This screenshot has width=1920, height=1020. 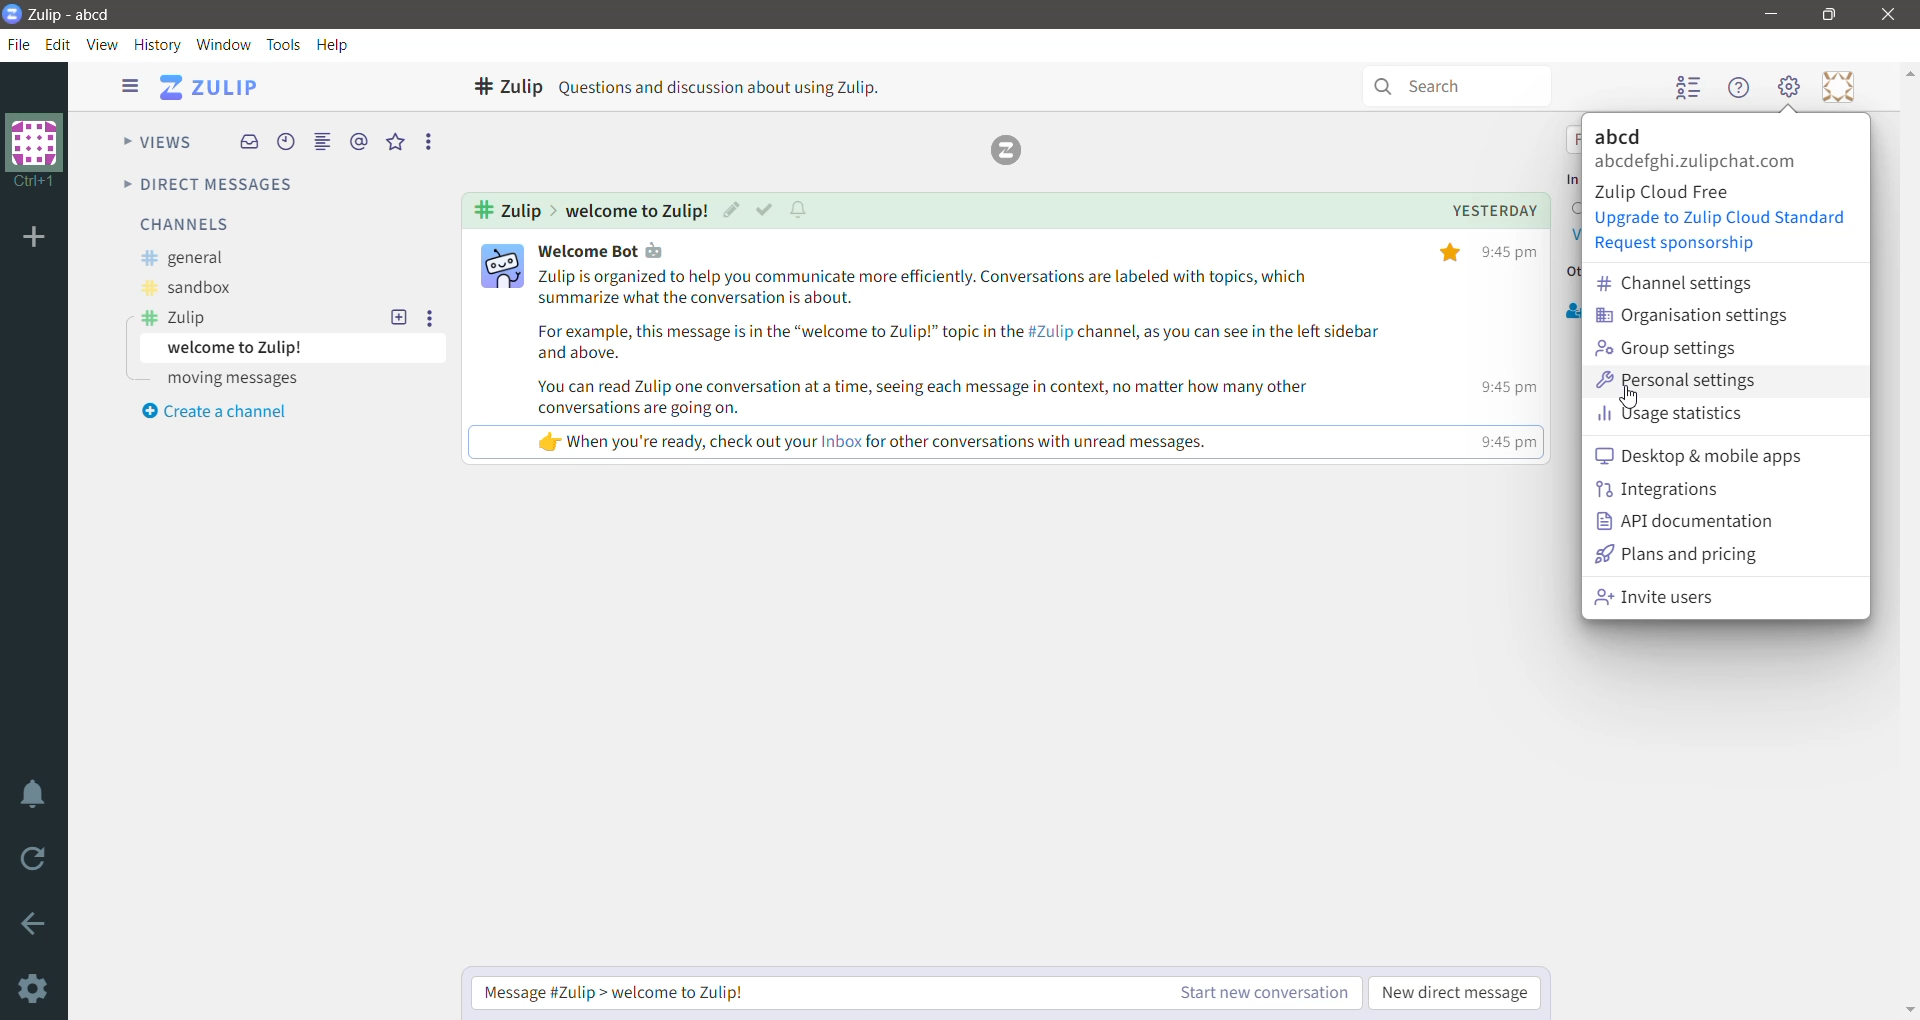 I want to click on user profile, so click(x=503, y=266).